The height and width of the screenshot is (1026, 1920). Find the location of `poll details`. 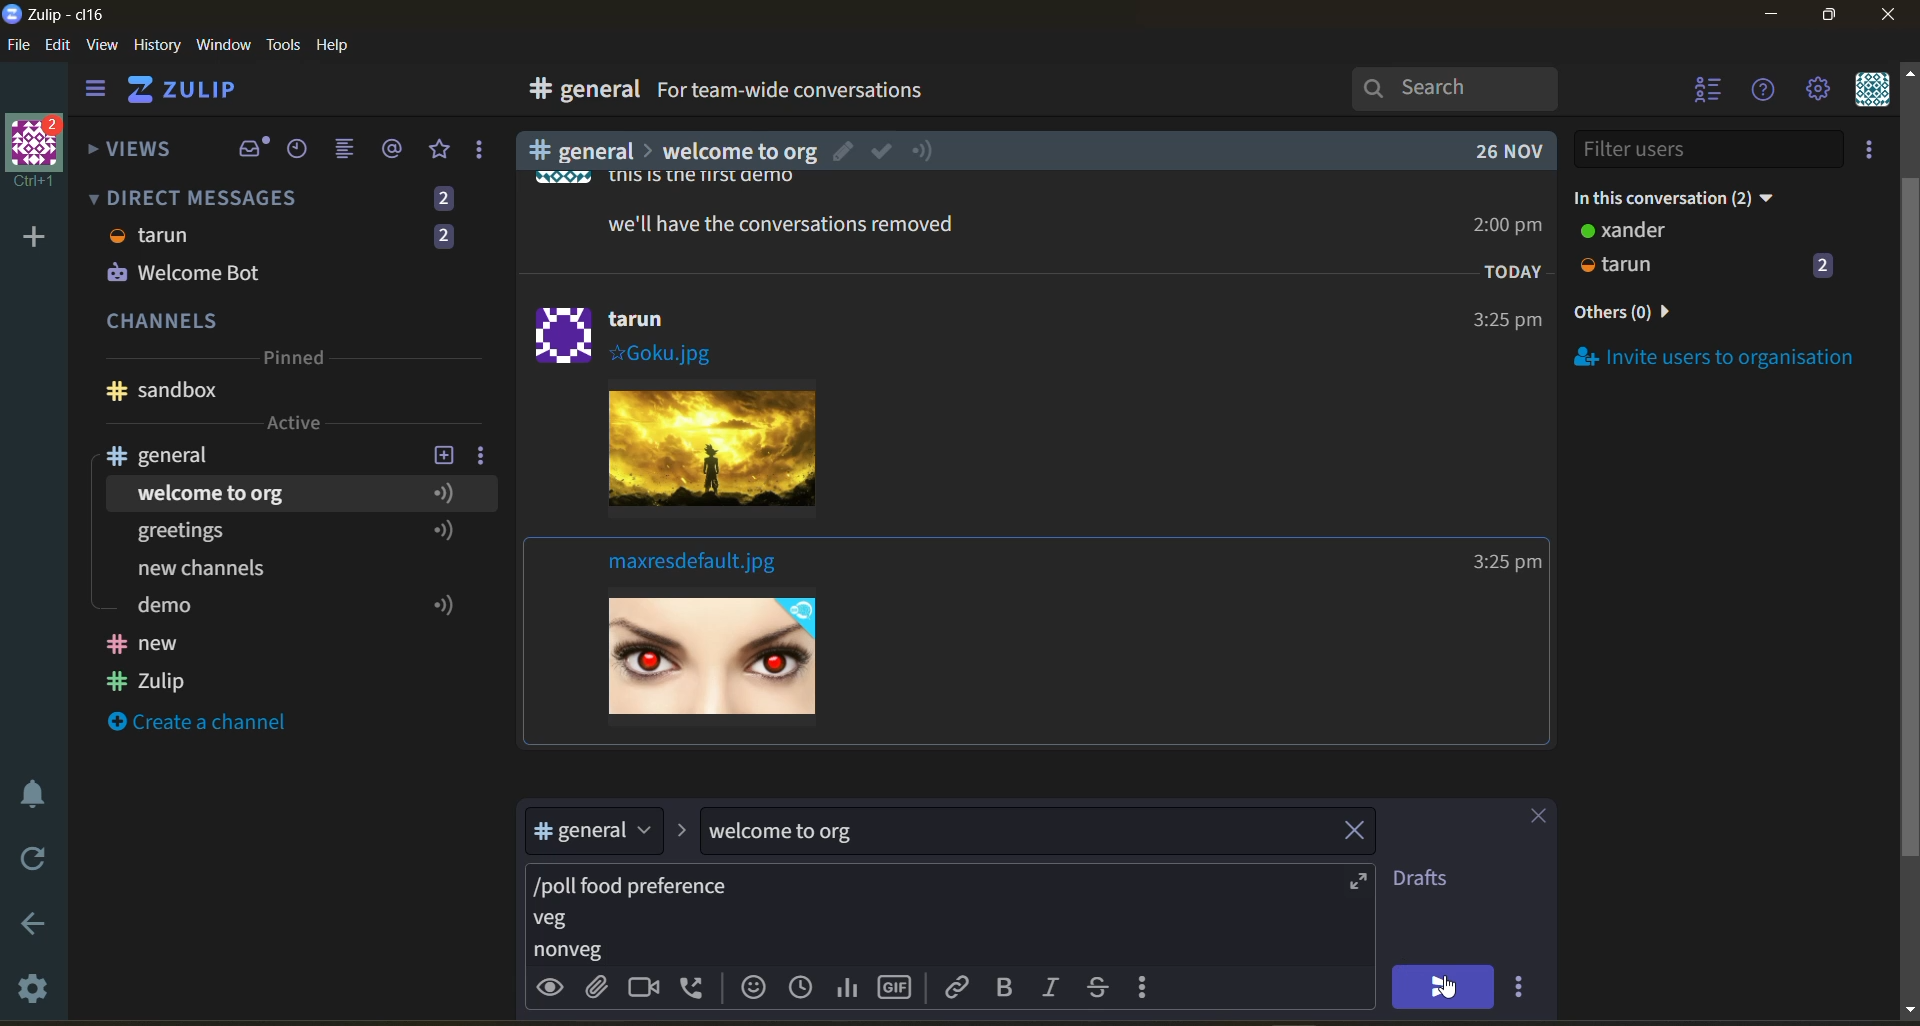

poll details is located at coordinates (639, 913).